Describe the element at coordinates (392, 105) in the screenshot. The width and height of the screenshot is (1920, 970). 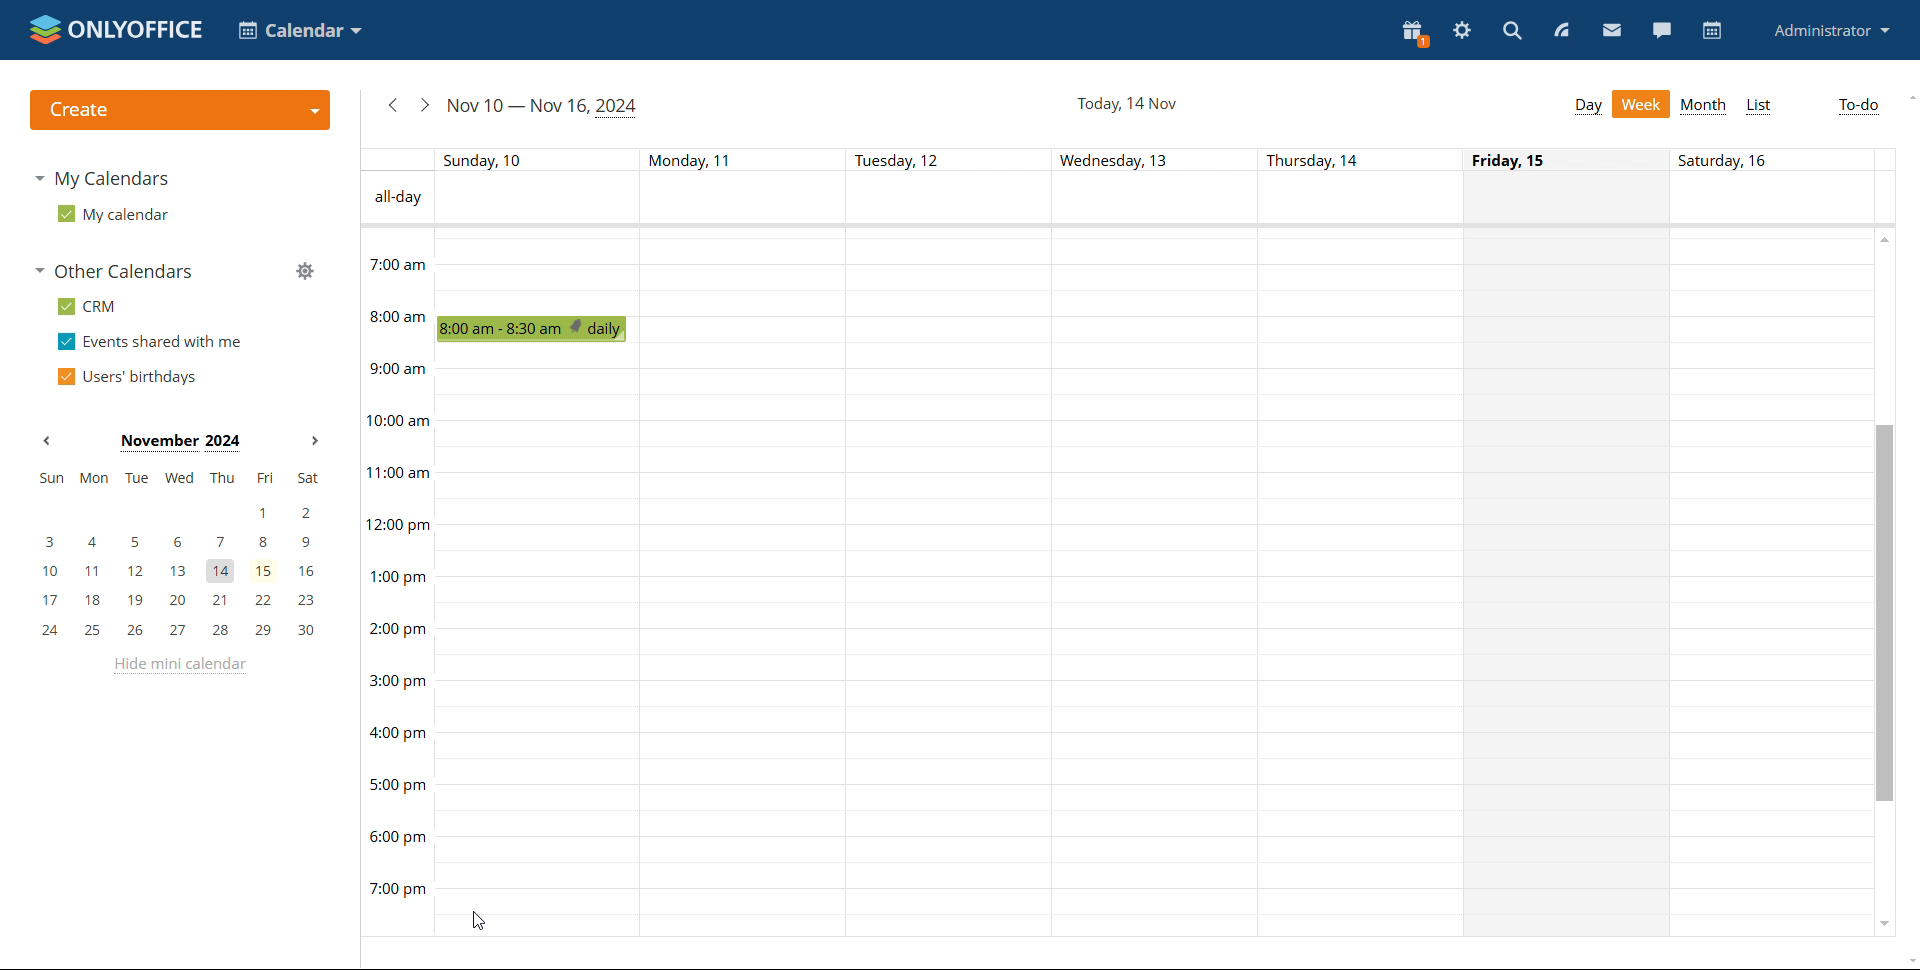
I see `previous week` at that location.